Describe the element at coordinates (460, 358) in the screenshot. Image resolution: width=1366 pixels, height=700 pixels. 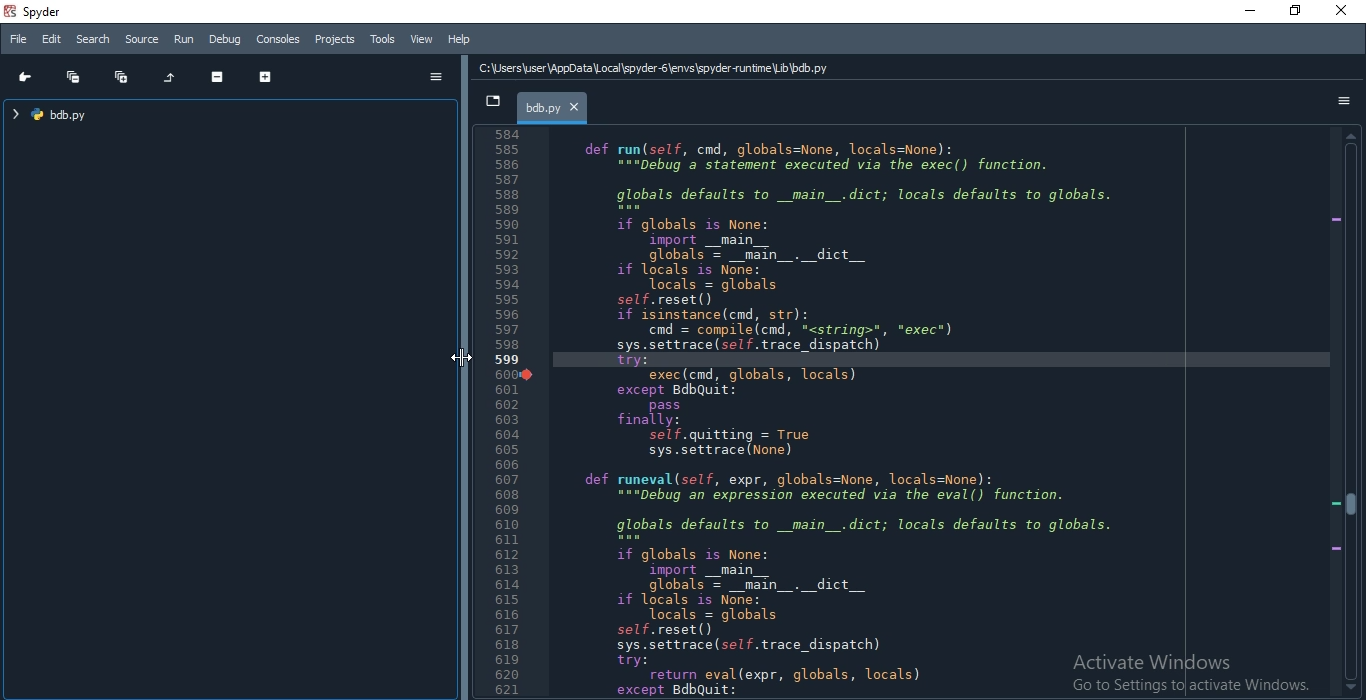
I see `Cursor` at that location.